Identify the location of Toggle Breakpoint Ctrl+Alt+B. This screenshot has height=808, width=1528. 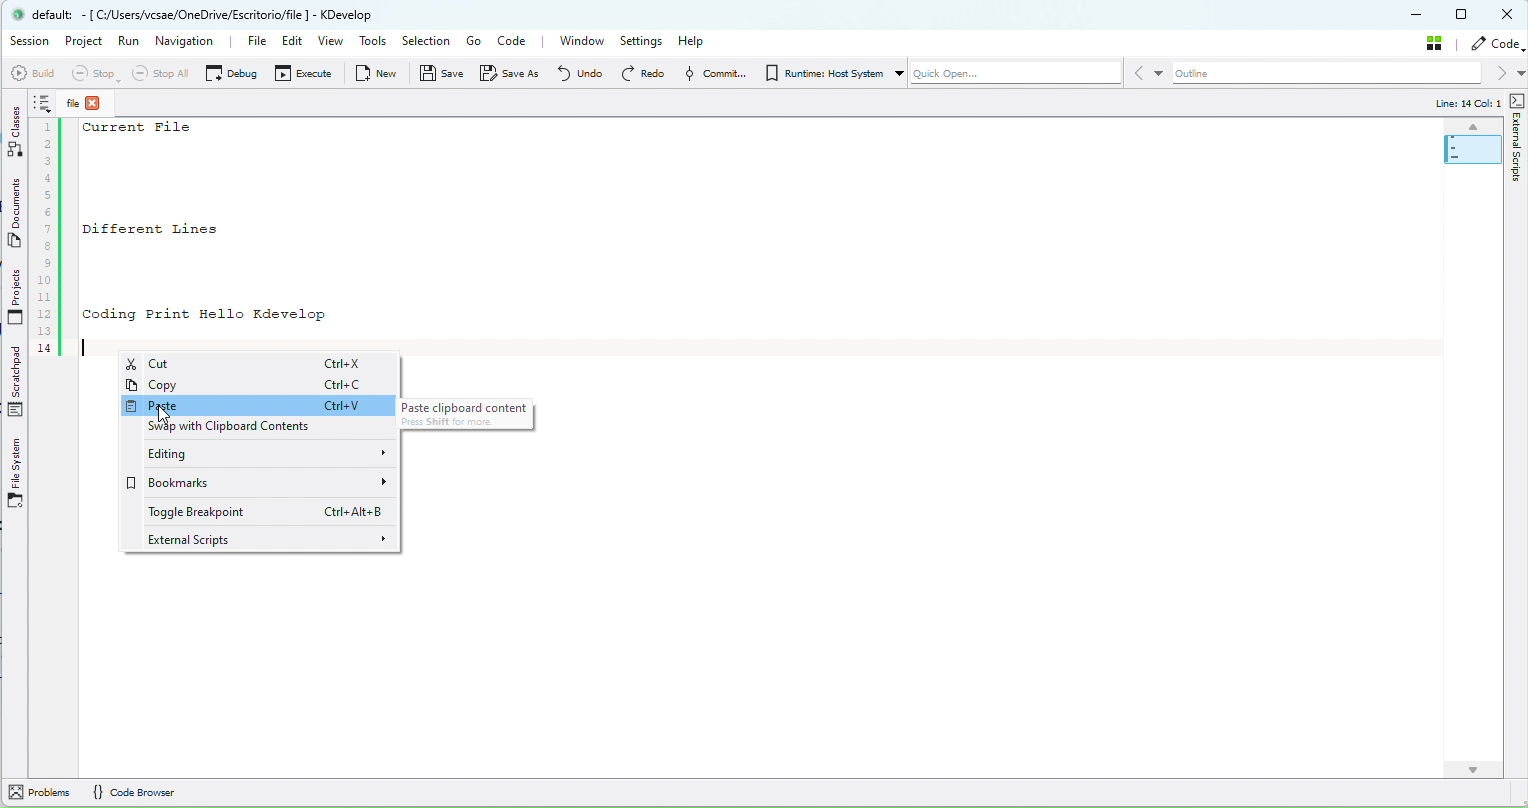
(263, 511).